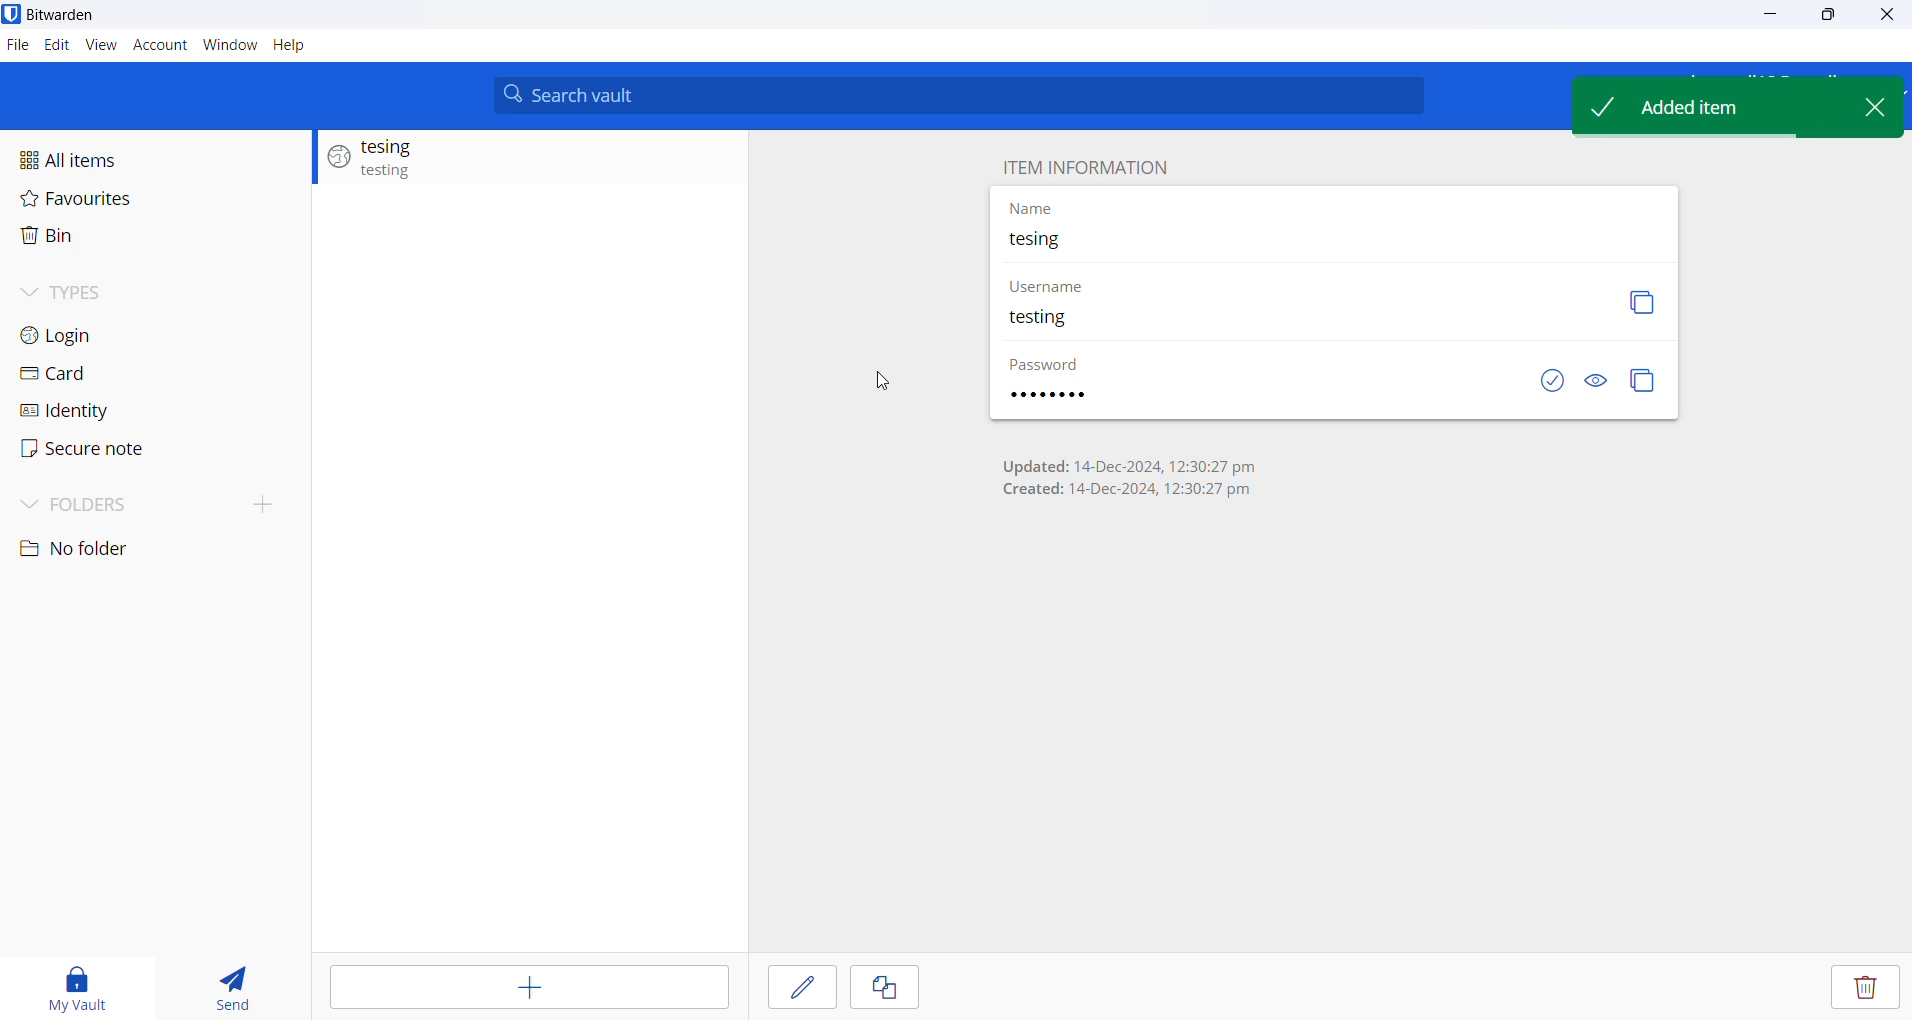 This screenshot has width=1912, height=1020. What do you see at coordinates (70, 15) in the screenshot?
I see `application name` at bounding box center [70, 15].